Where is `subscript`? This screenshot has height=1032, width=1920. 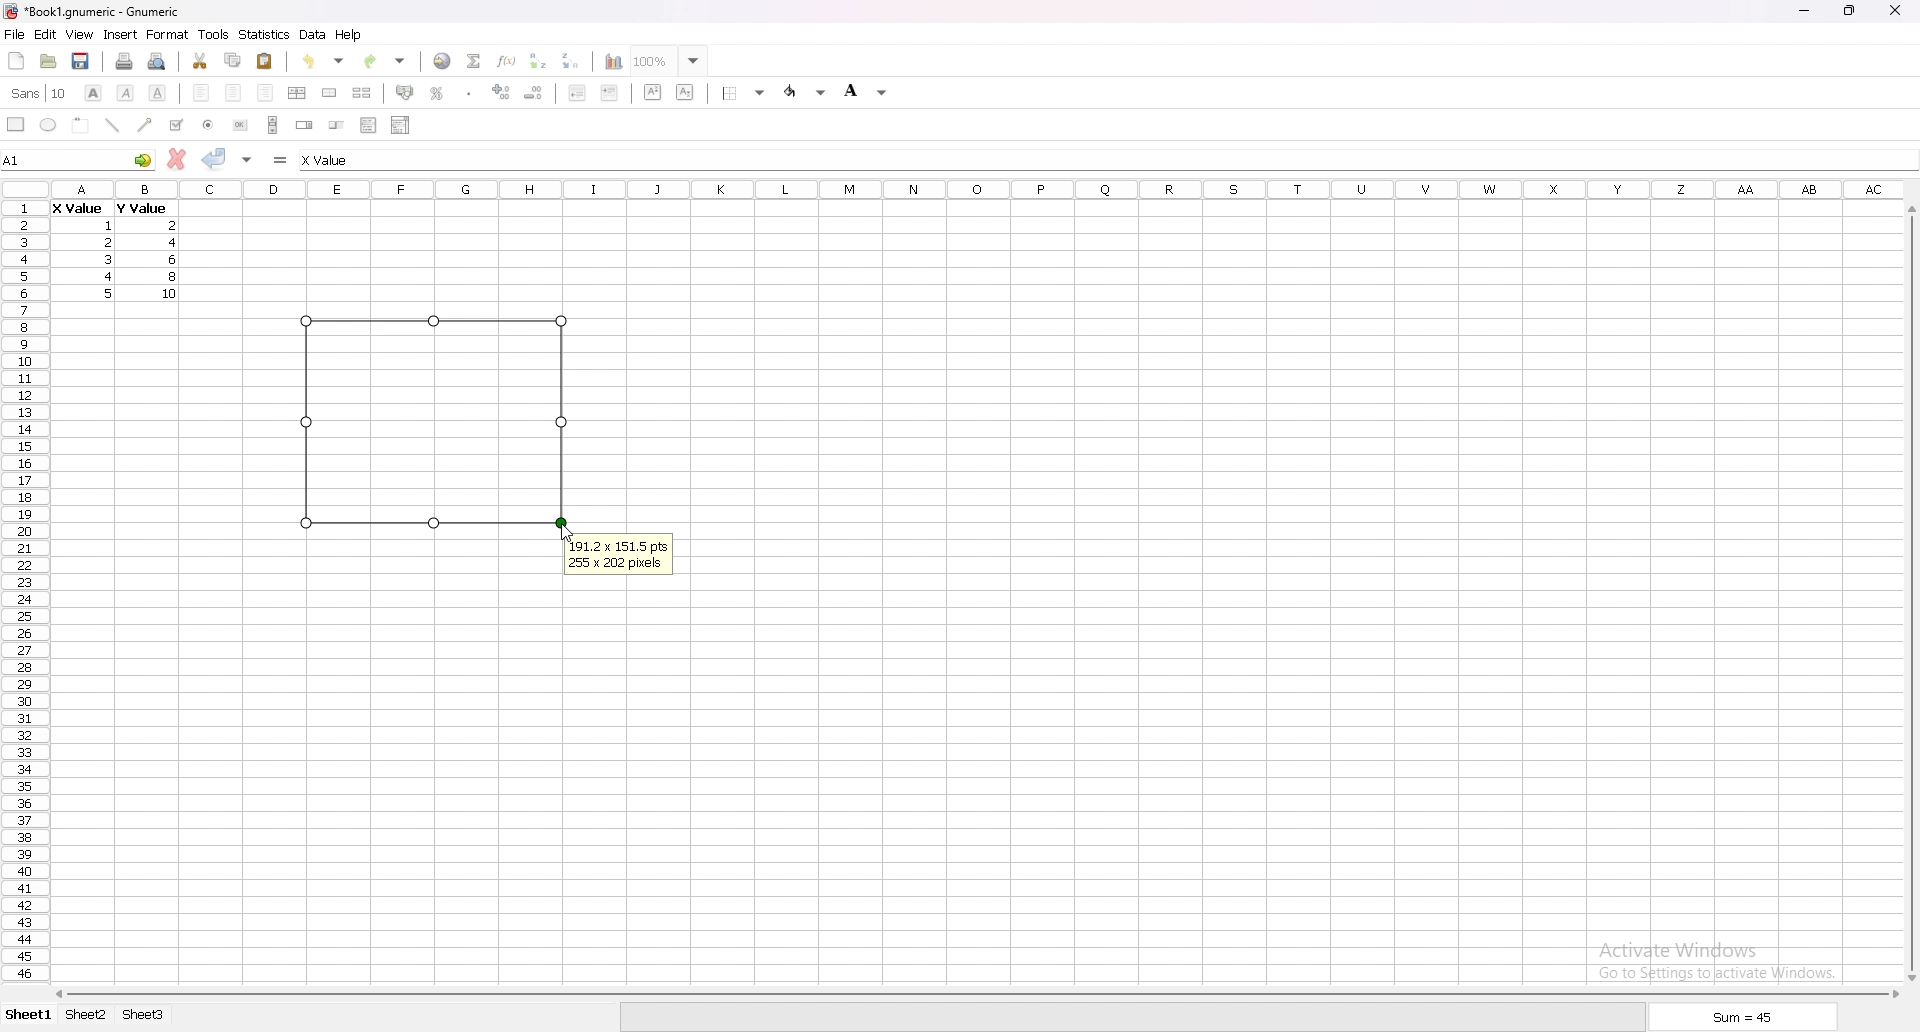 subscript is located at coordinates (686, 91).